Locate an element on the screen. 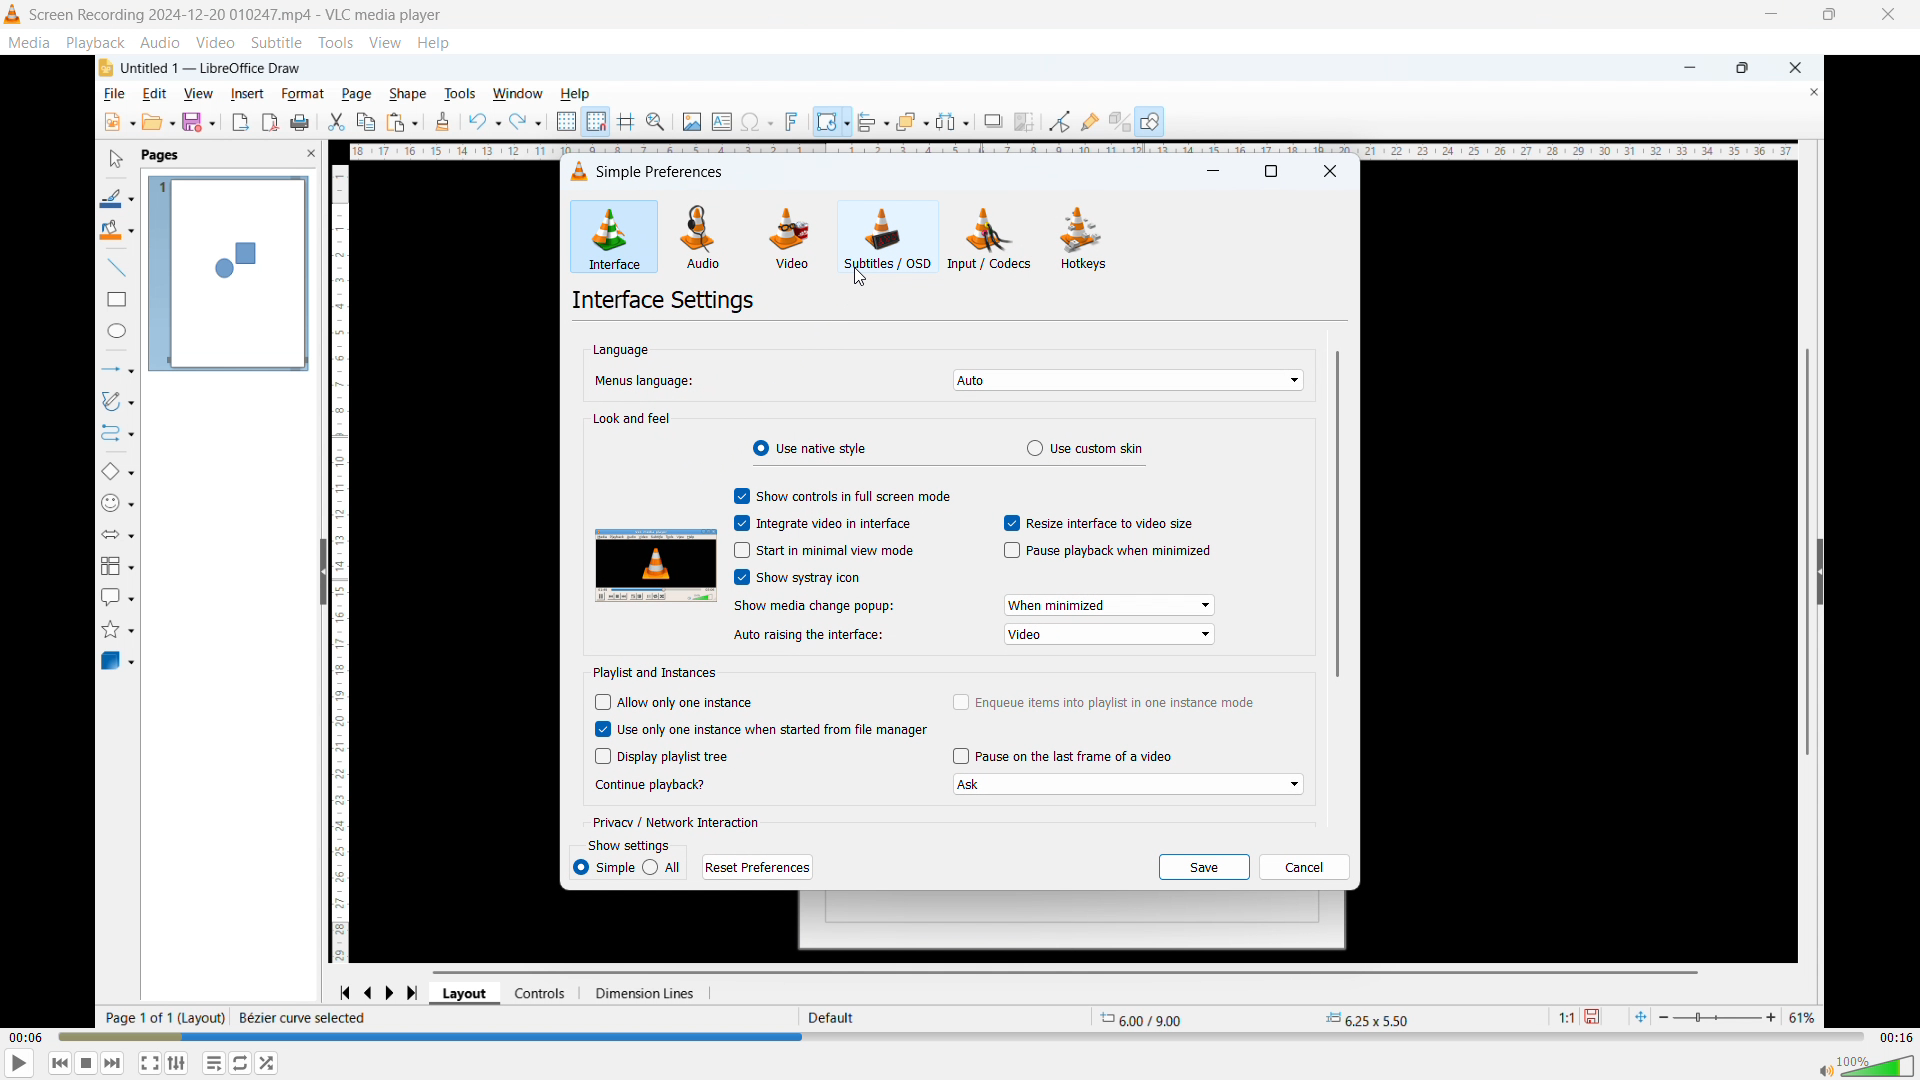 This screenshot has width=1920, height=1080. save is located at coordinates (1205, 868).